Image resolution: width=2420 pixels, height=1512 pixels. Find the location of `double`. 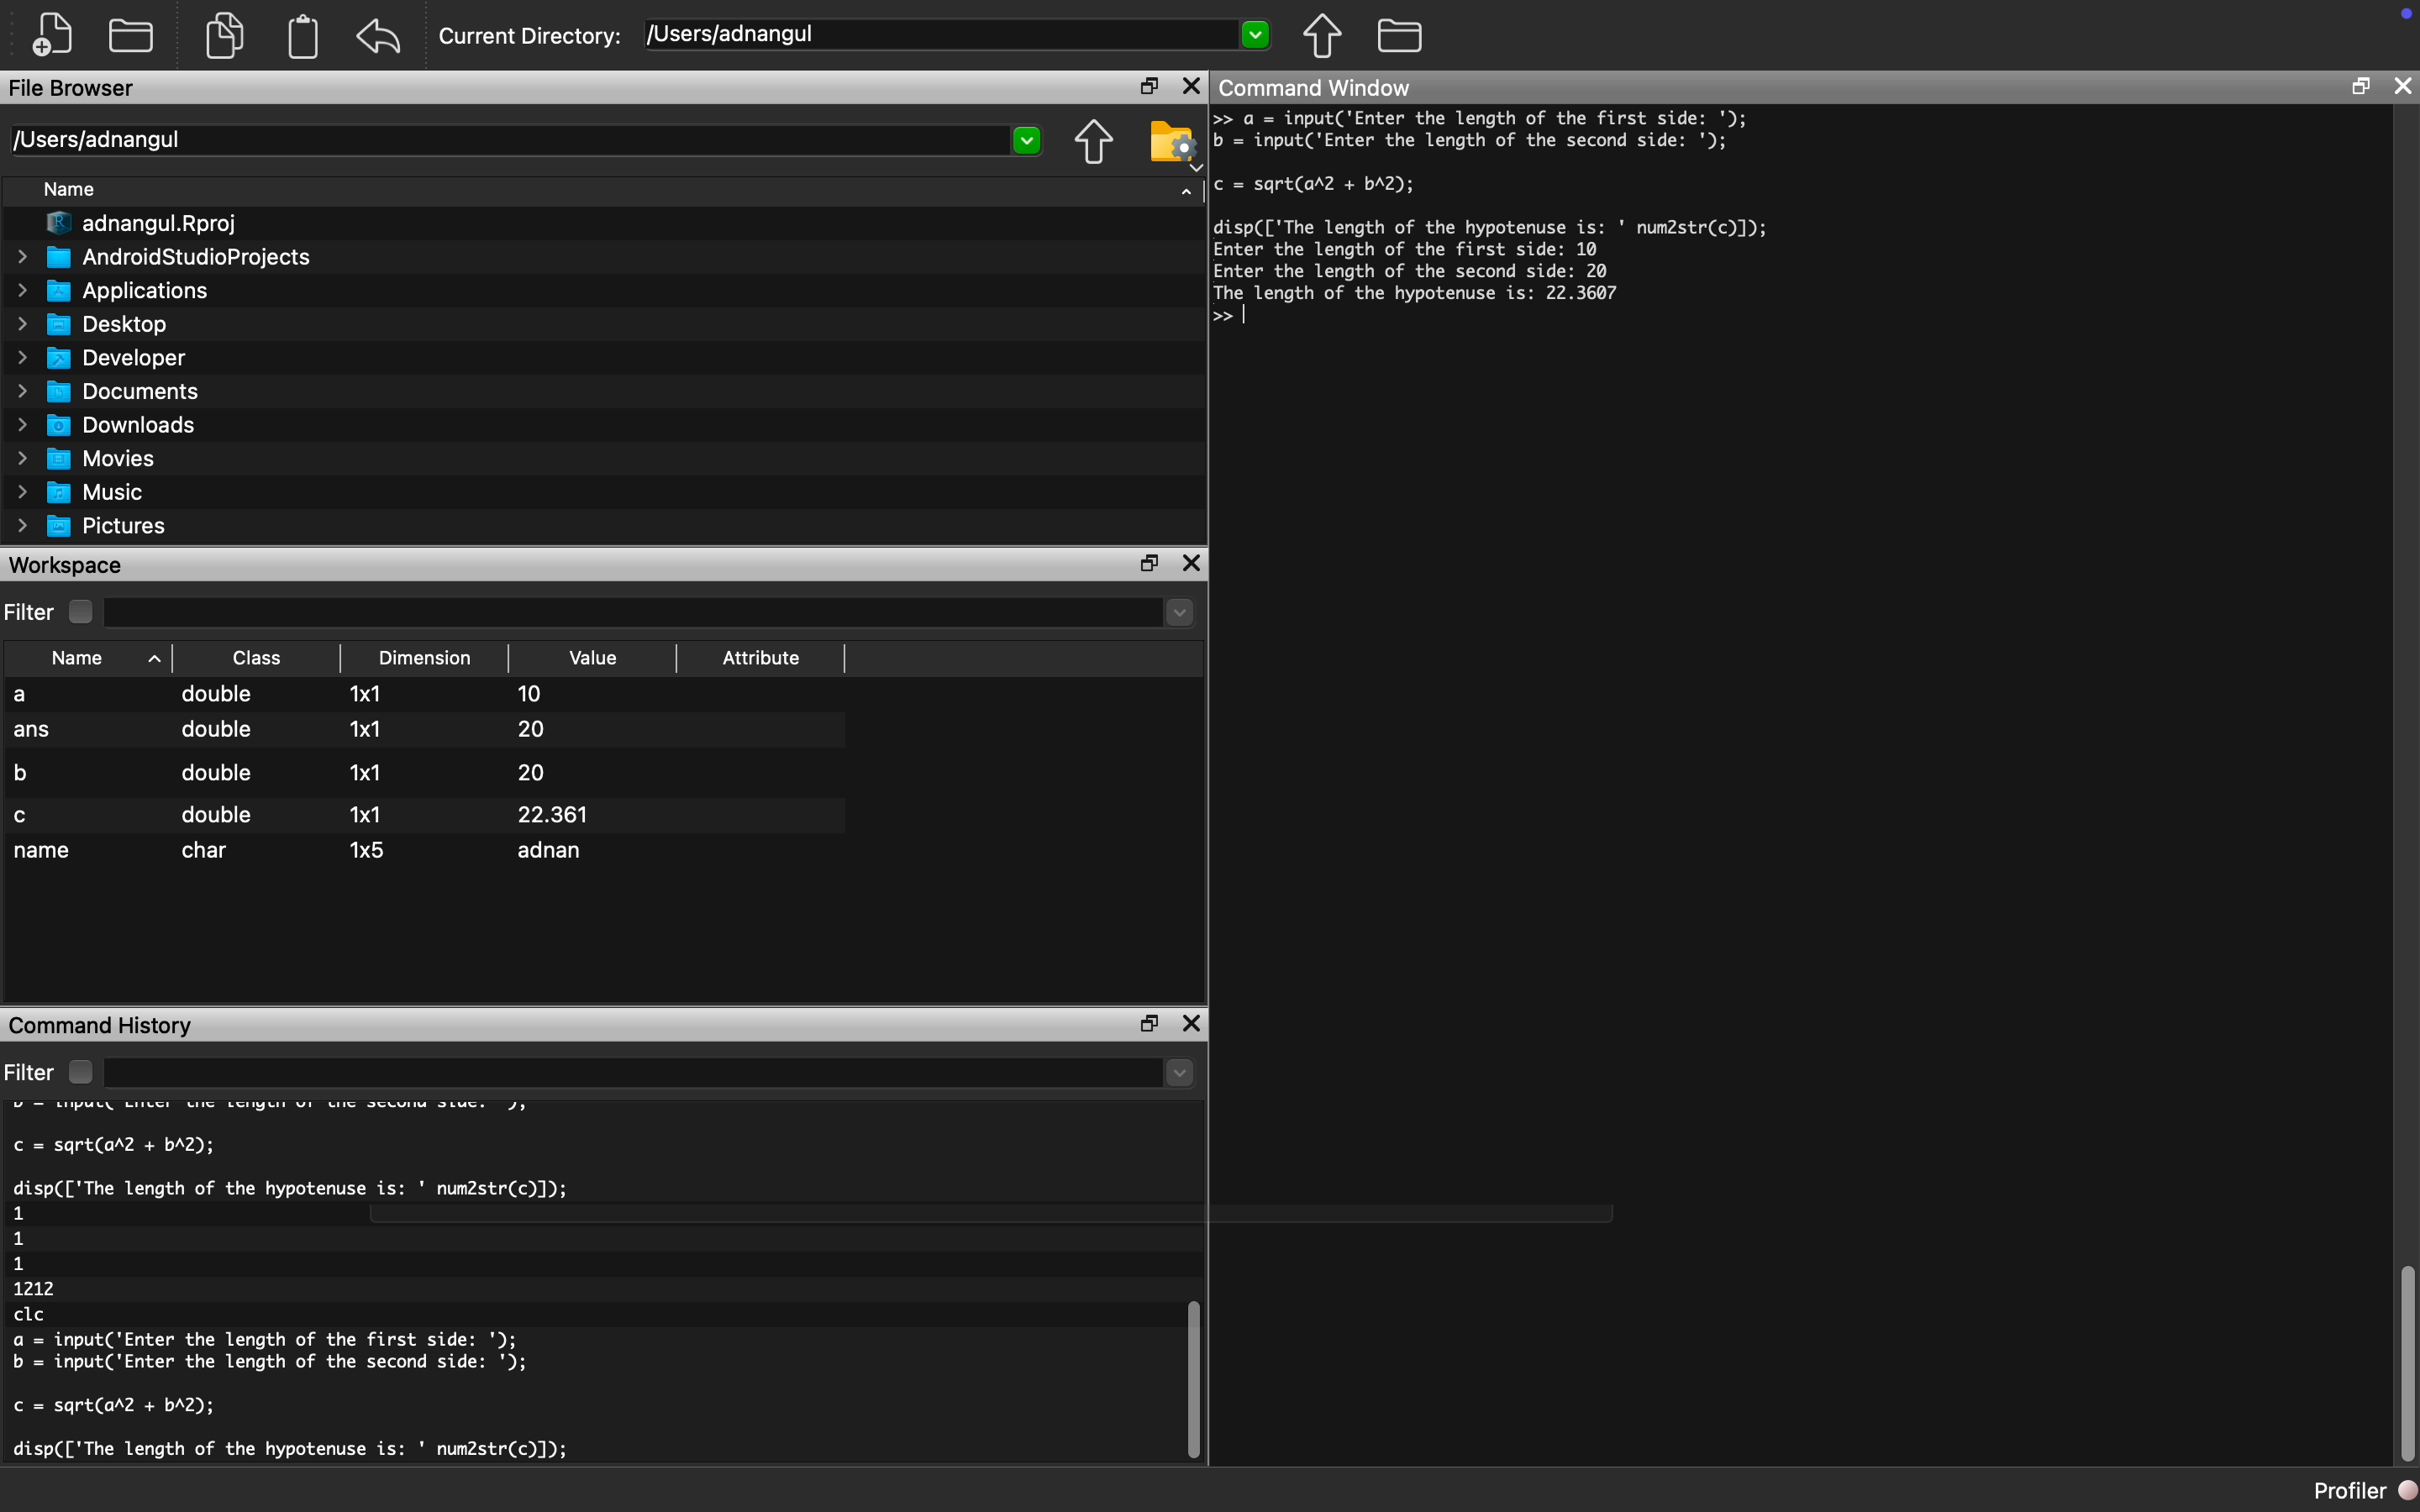

double is located at coordinates (220, 697).